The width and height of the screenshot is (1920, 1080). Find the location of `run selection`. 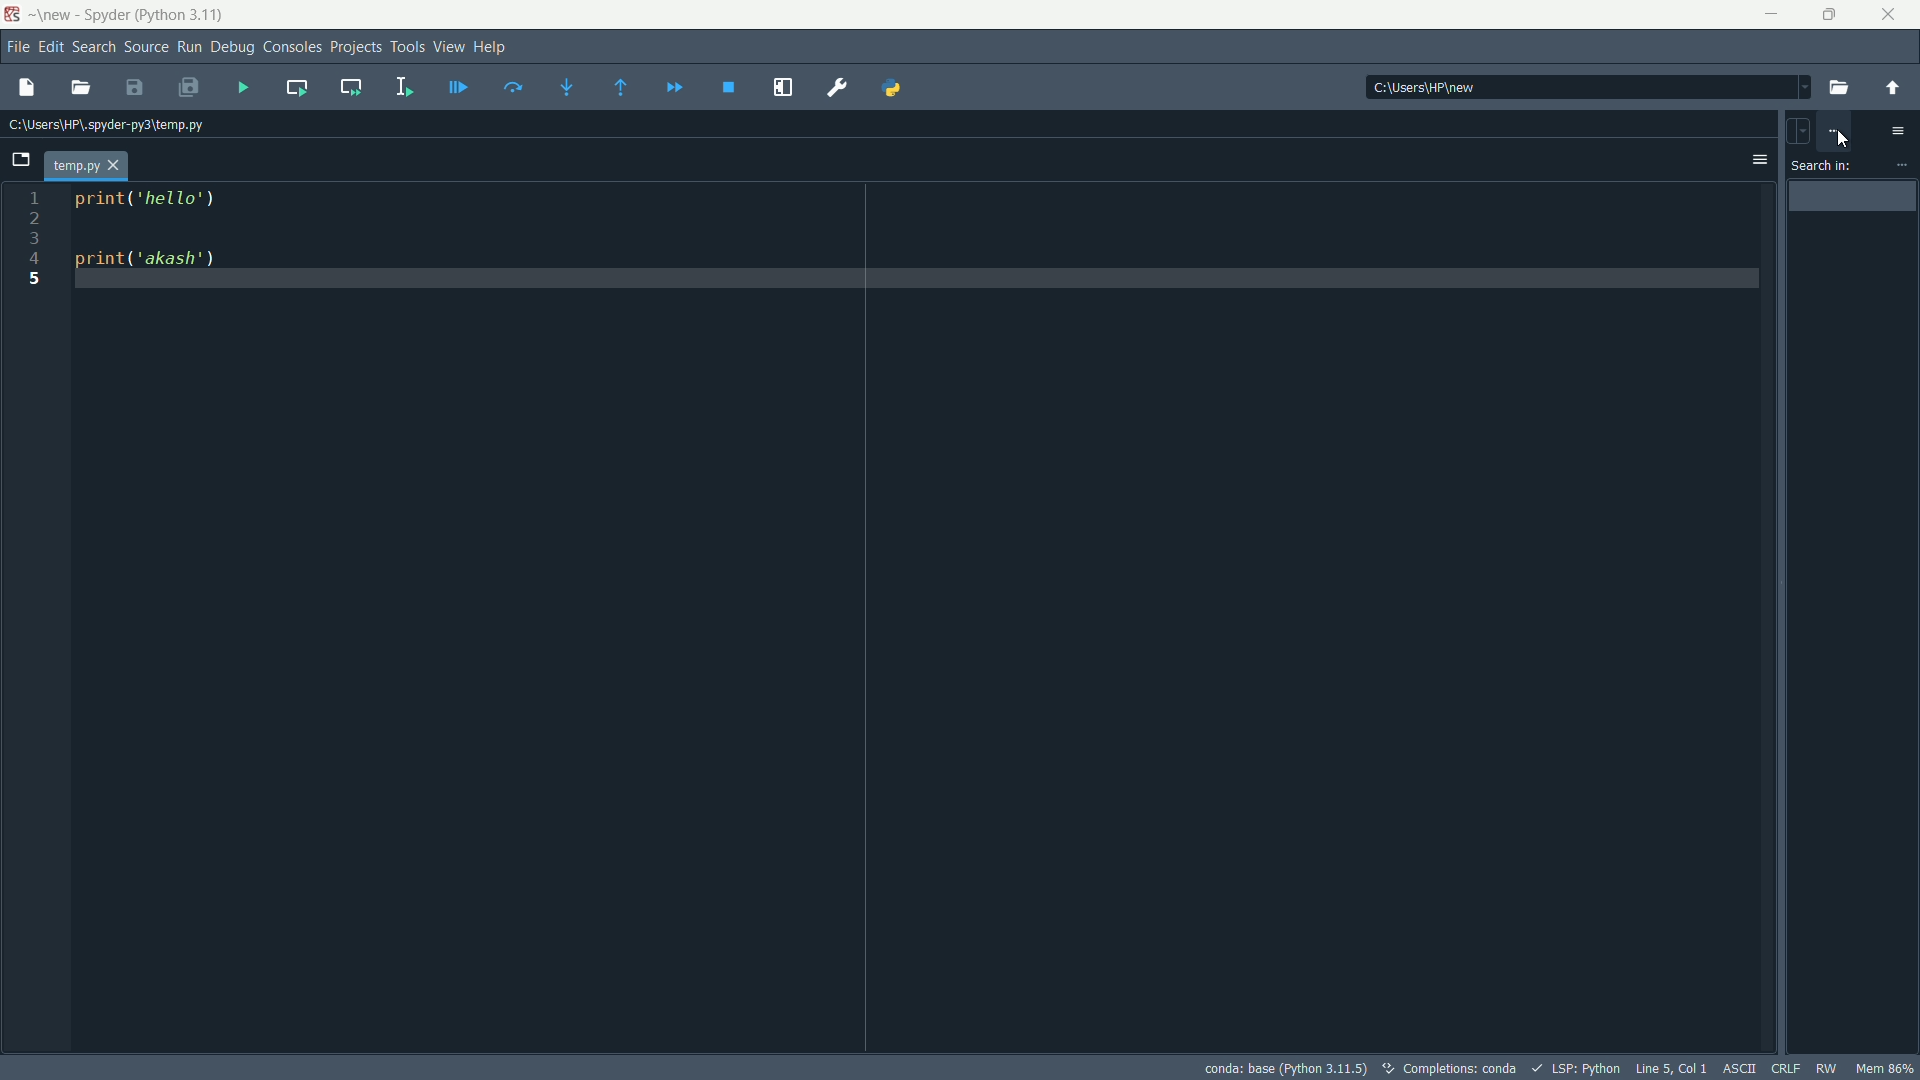

run selection is located at coordinates (401, 88).